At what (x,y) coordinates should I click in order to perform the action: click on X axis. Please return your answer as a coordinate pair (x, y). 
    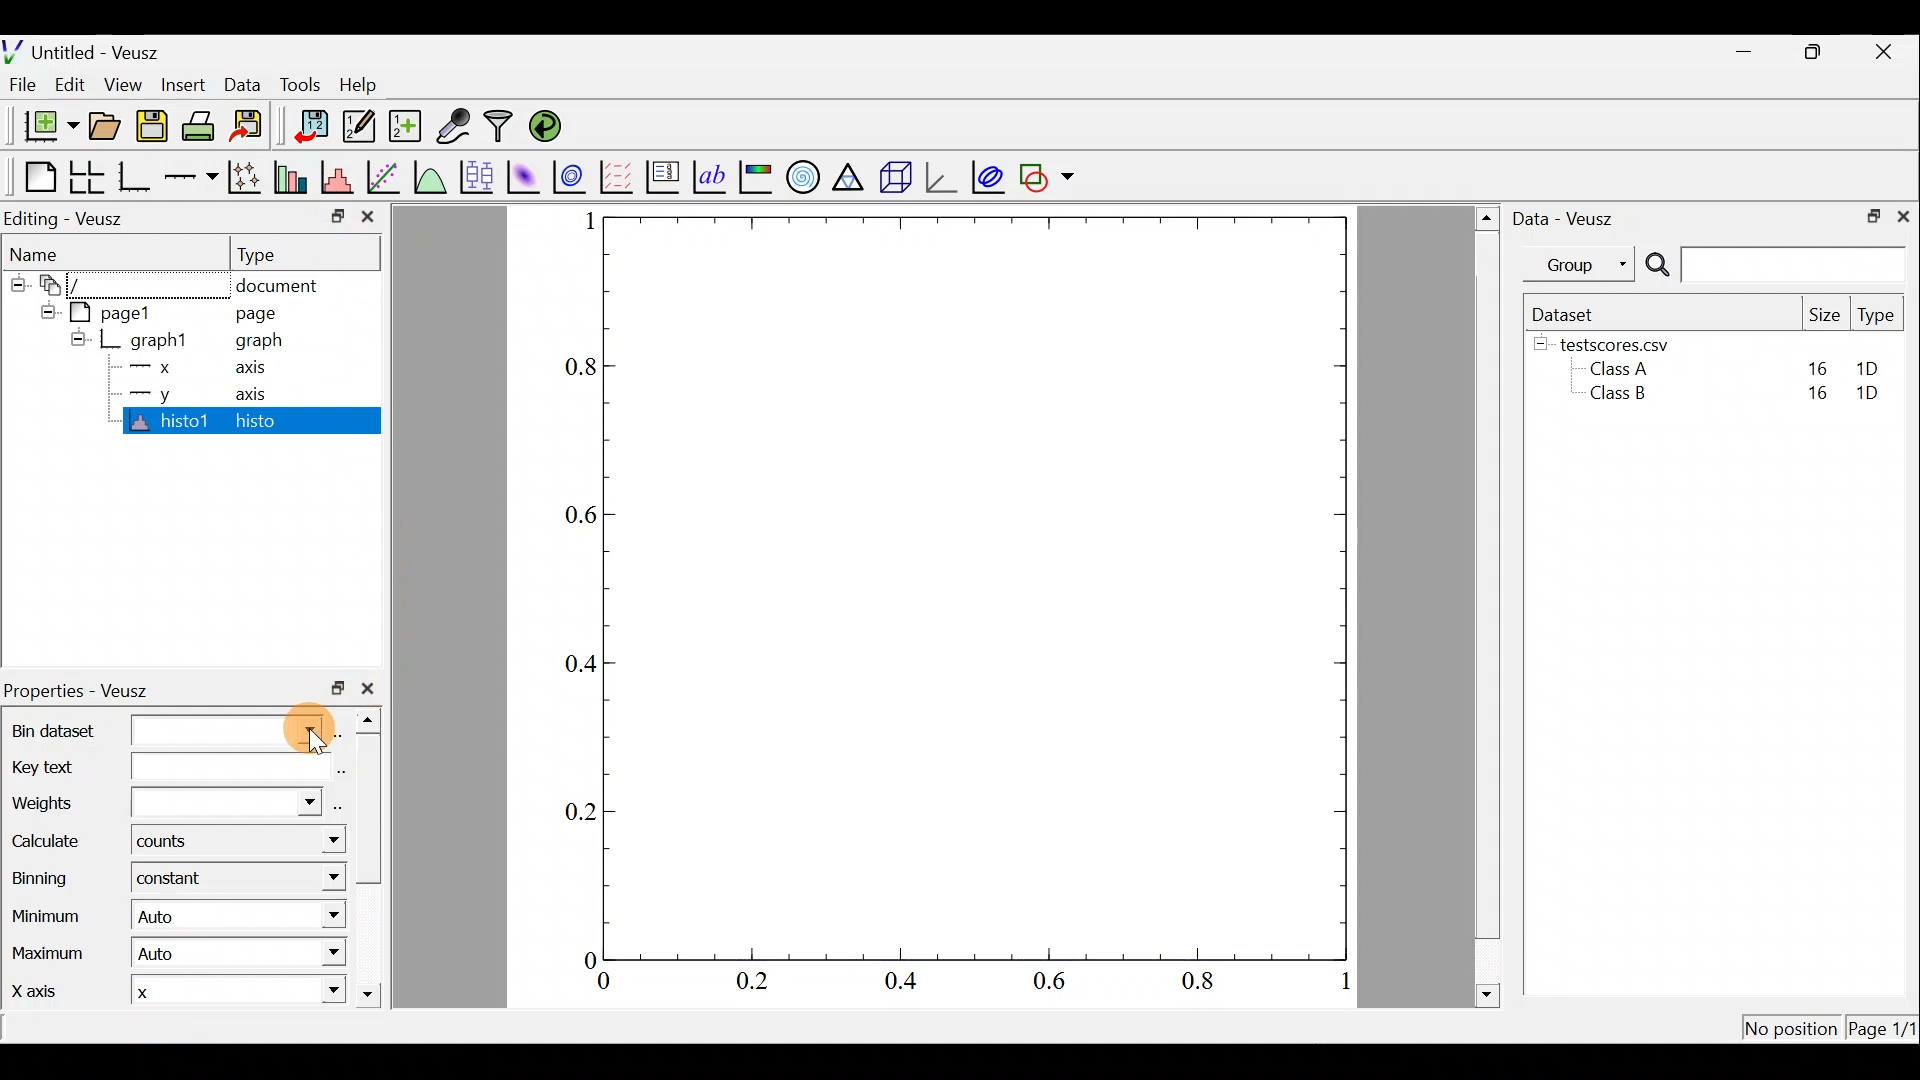
    Looking at the image, I should click on (43, 994).